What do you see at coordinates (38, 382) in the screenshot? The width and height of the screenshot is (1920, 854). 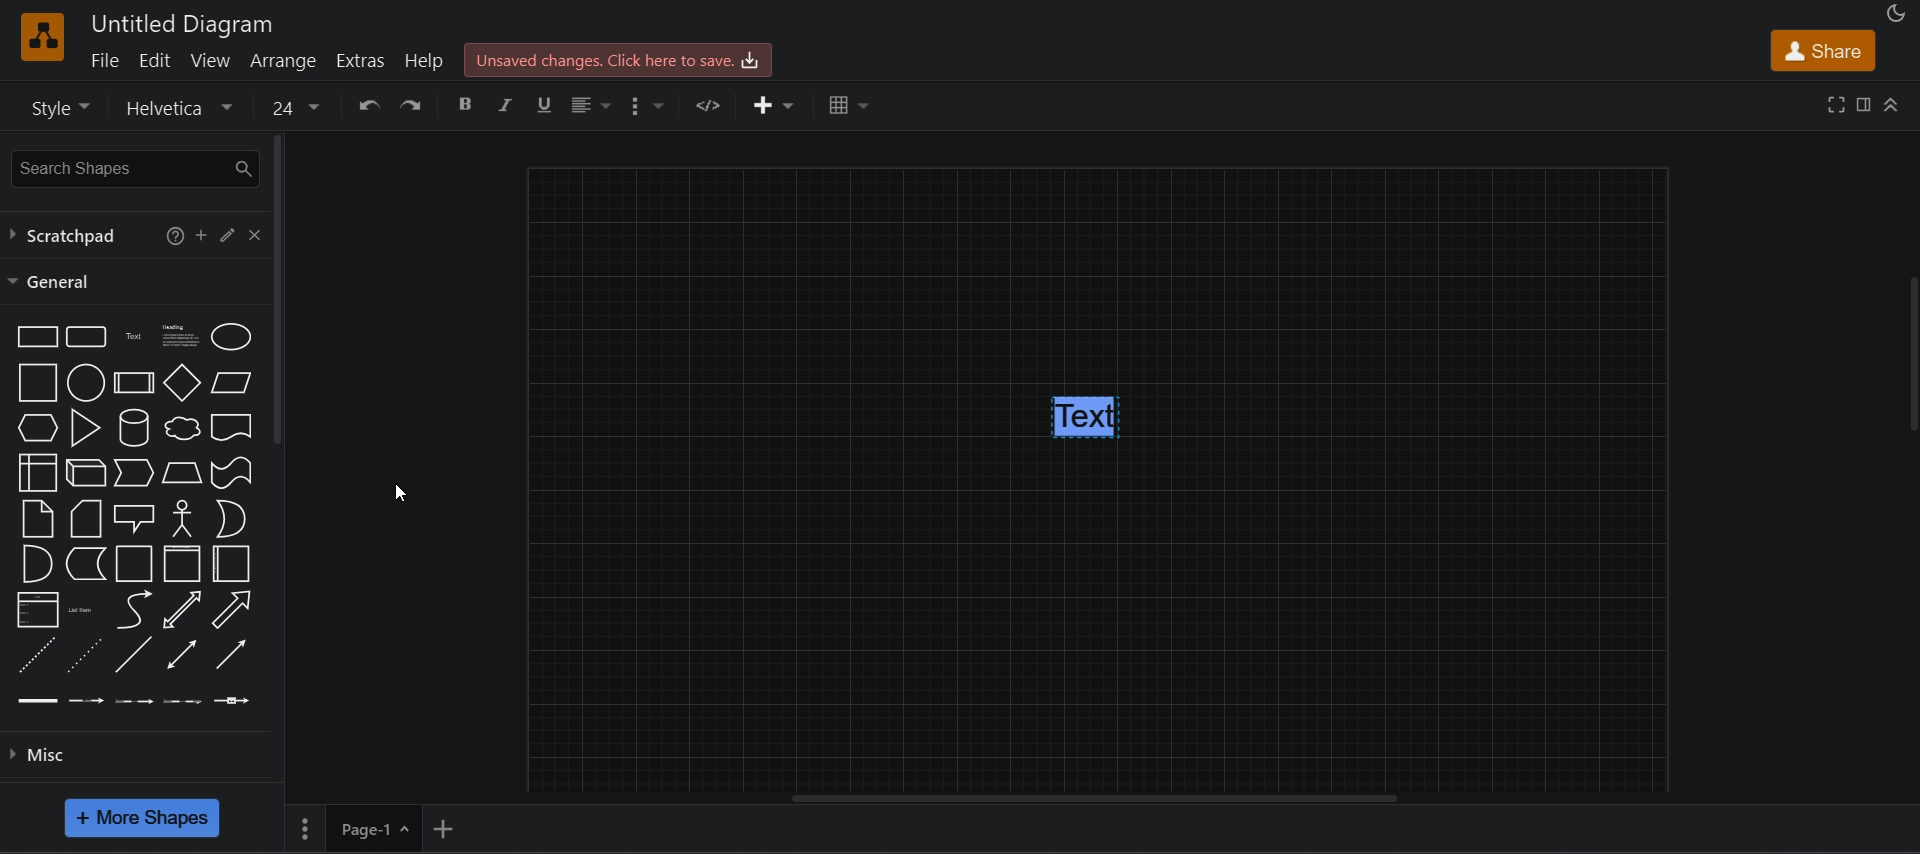 I see `Square` at bounding box center [38, 382].